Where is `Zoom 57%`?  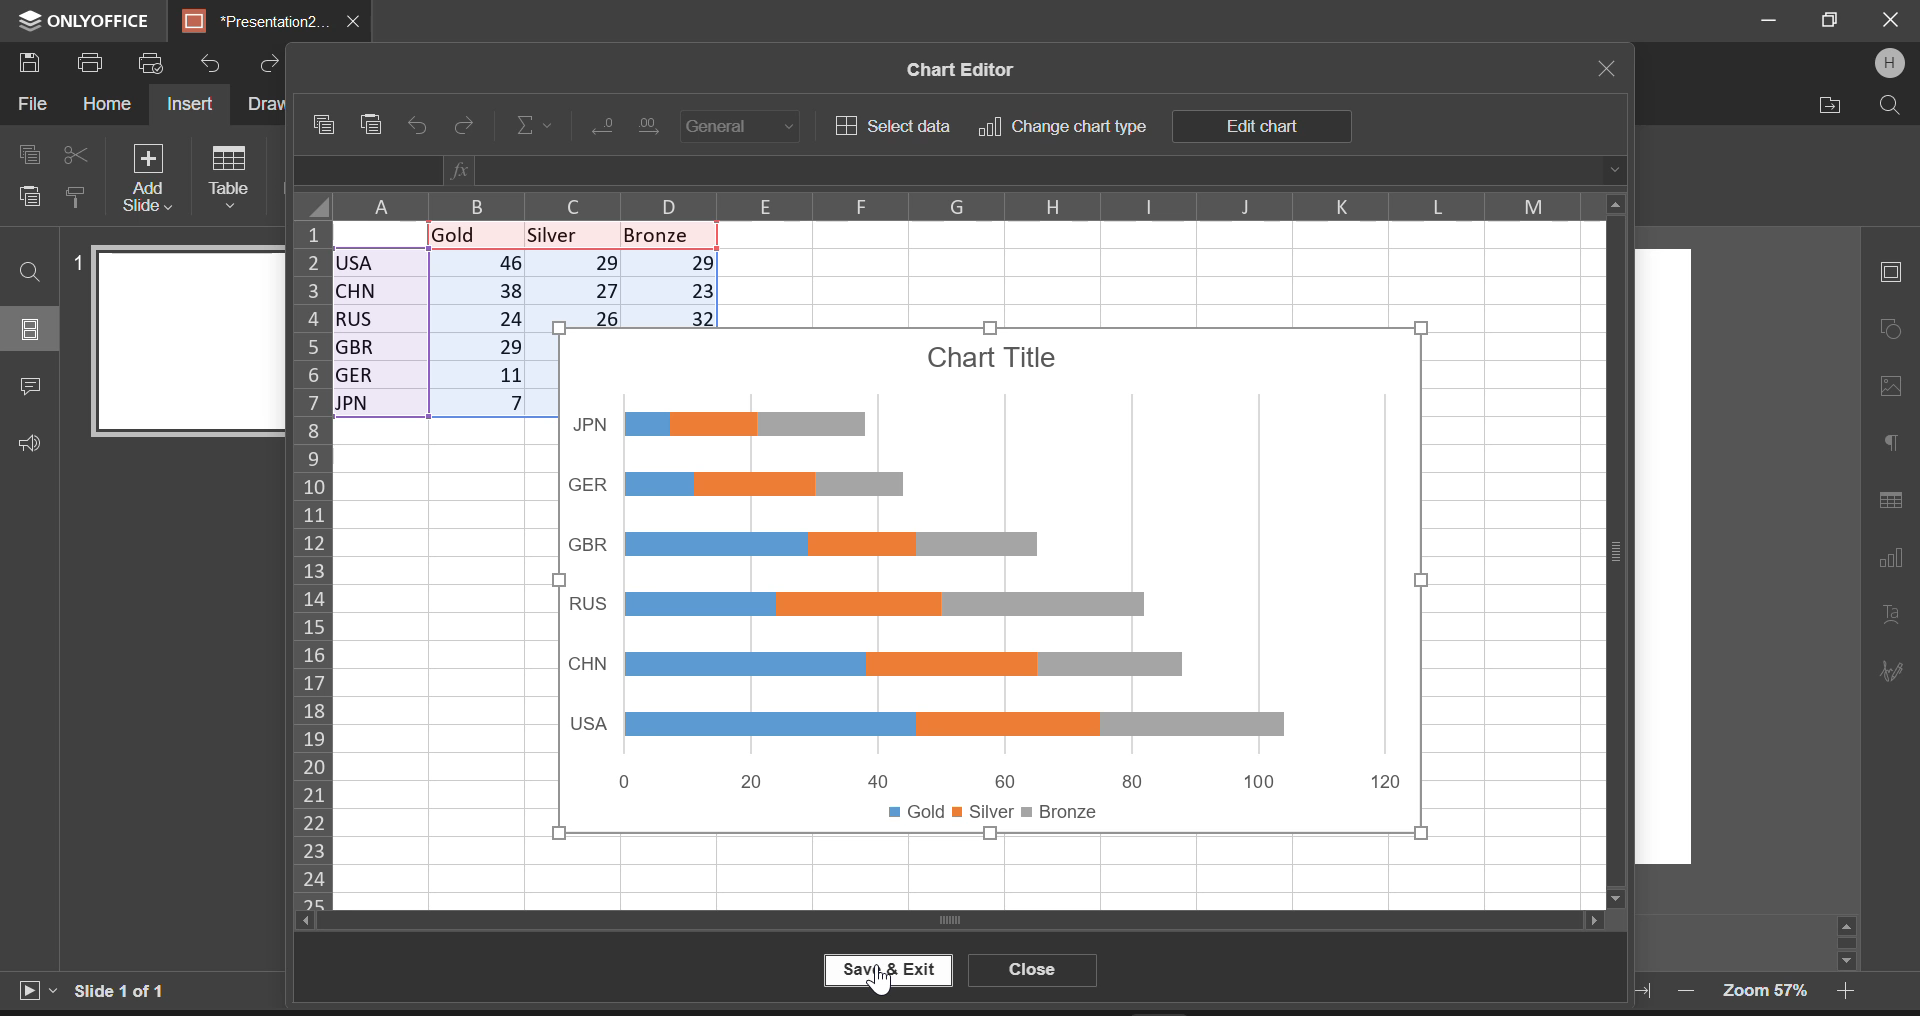
Zoom 57% is located at coordinates (1765, 990).